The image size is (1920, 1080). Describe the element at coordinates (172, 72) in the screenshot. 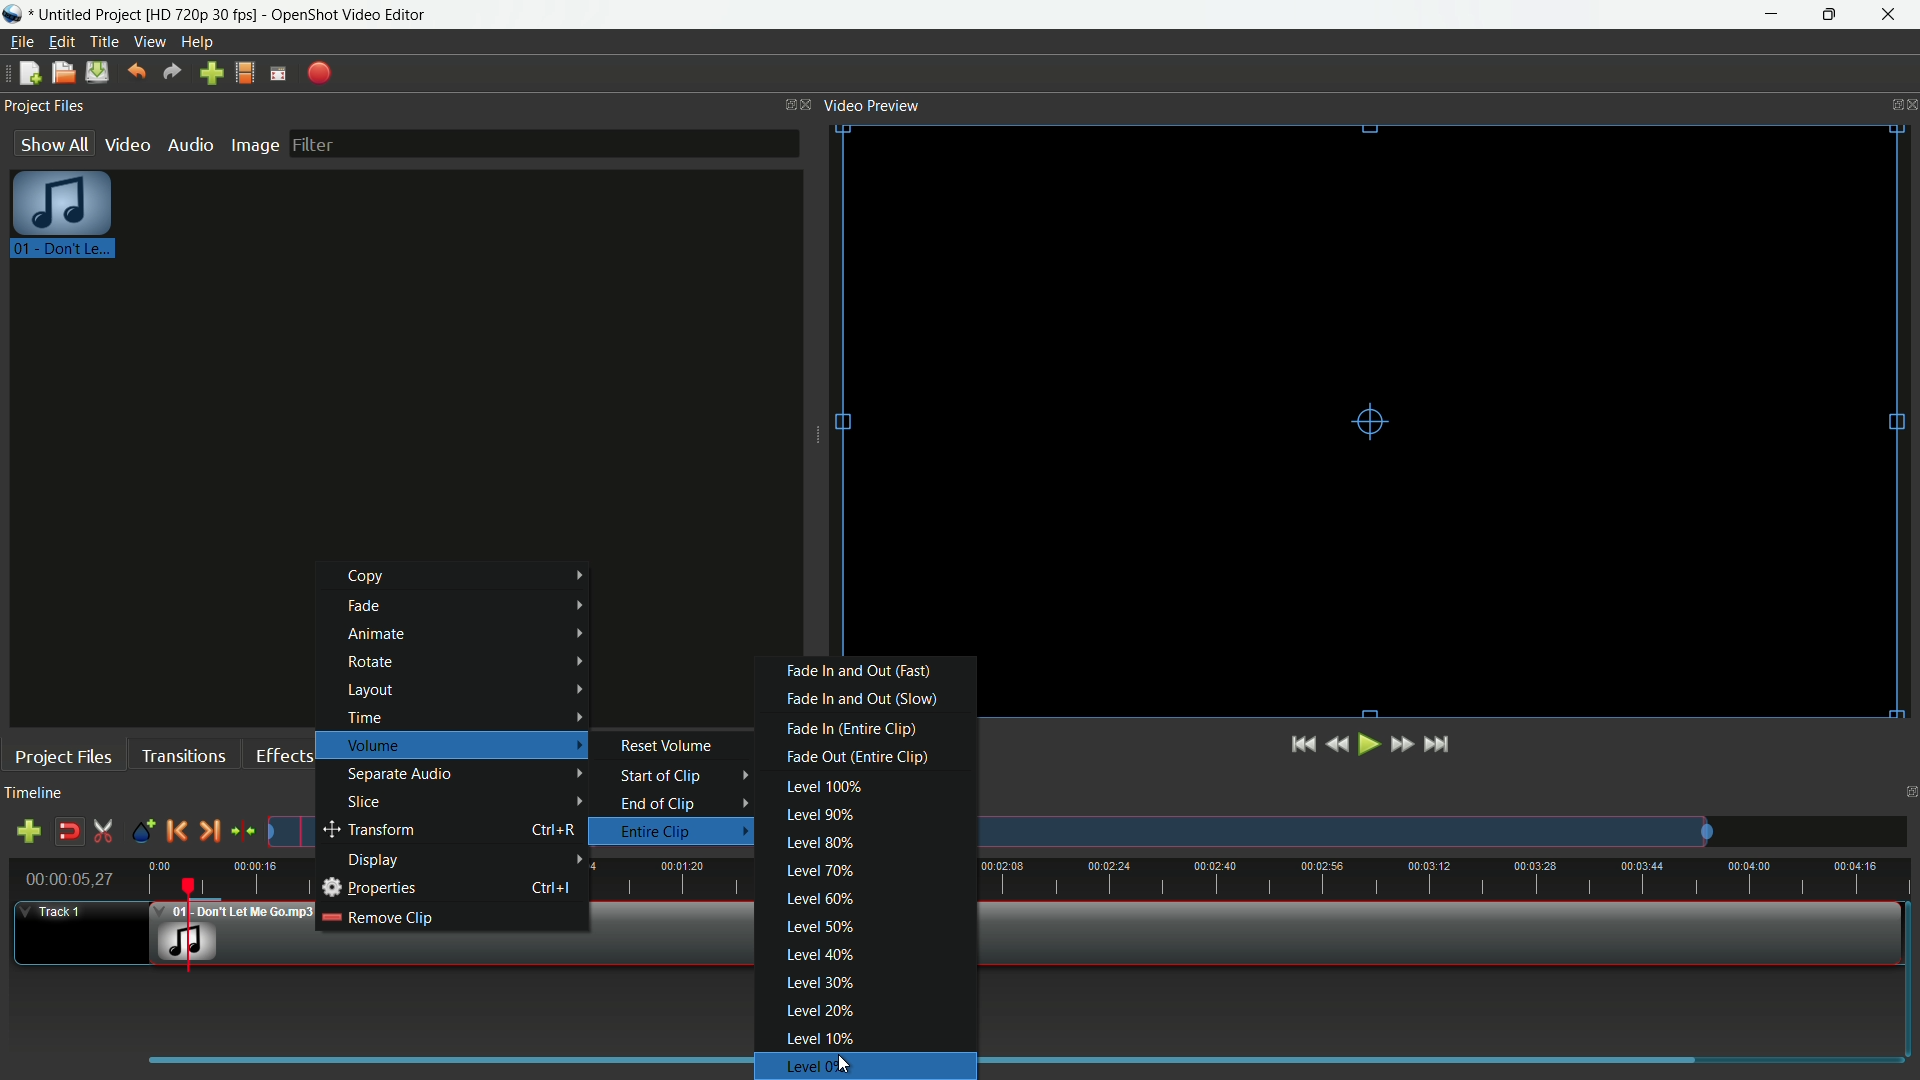

I see `redo` at that location.